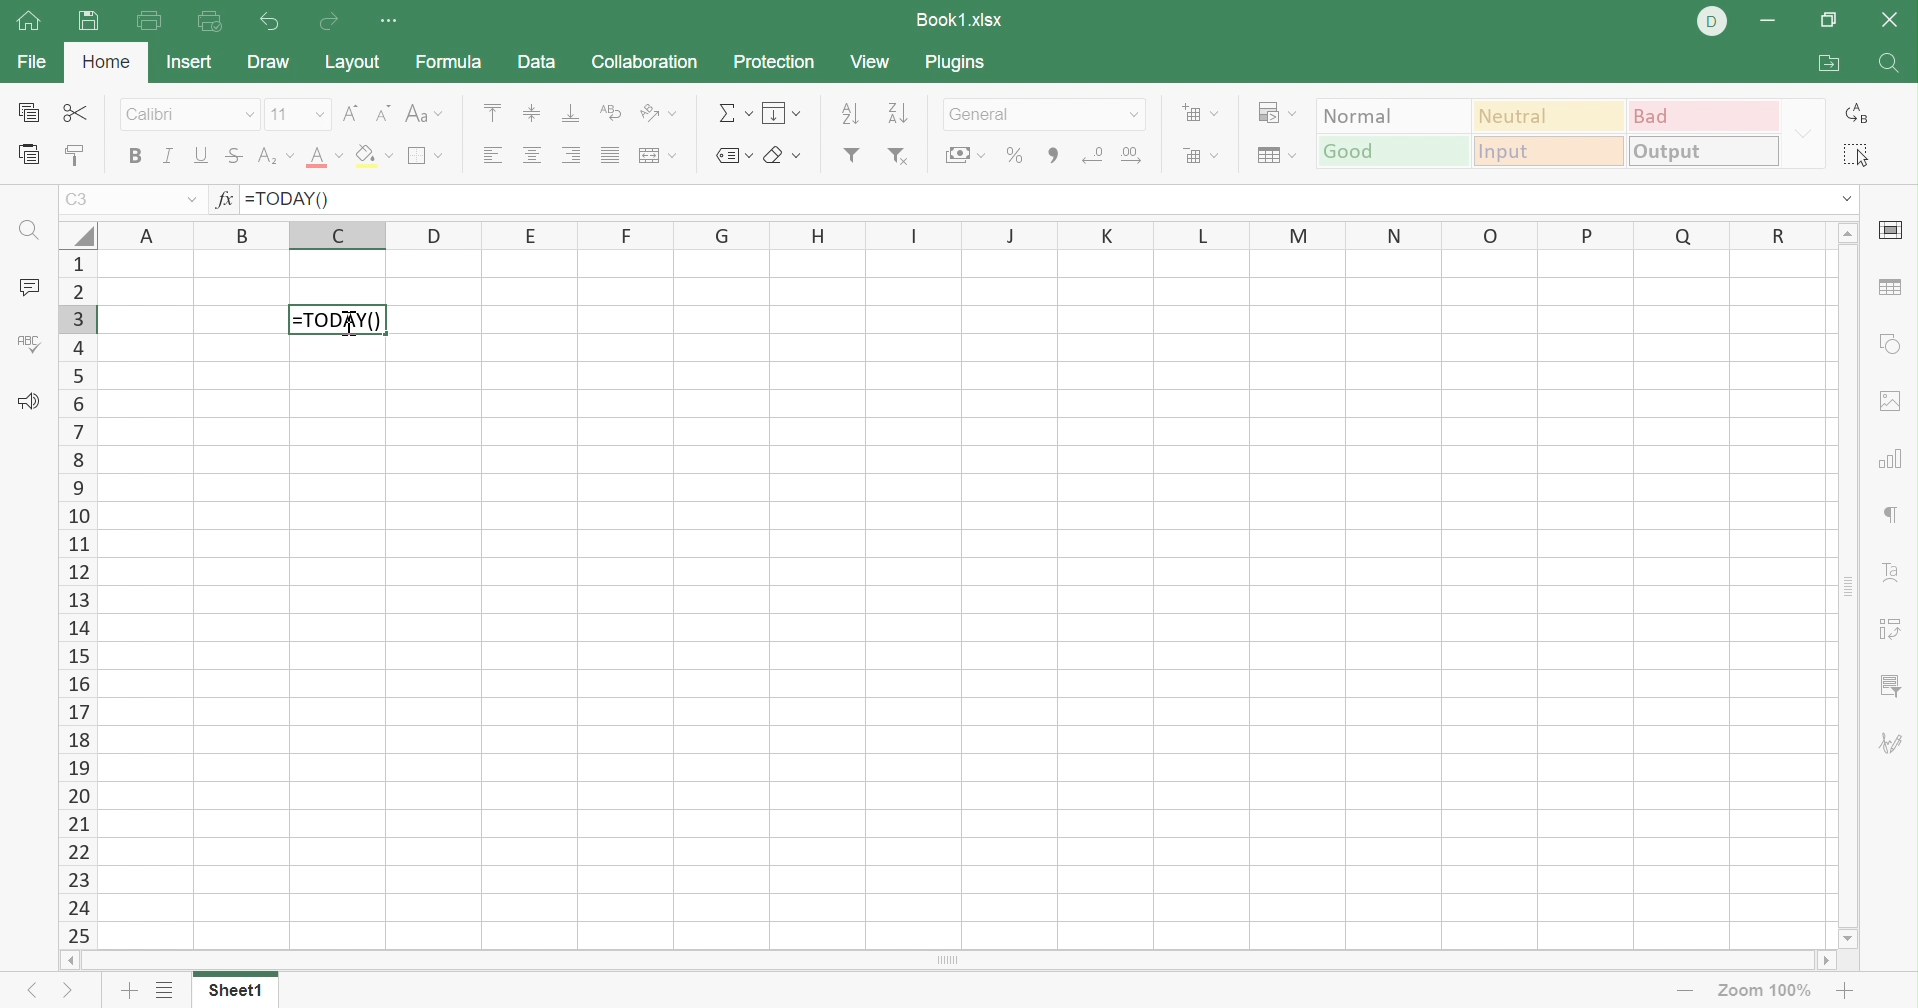 This screenshot has width=1918, height=1008. Describe the element at coordinates (1895, 230) in the screenshot. I see `cell settings` at that location.